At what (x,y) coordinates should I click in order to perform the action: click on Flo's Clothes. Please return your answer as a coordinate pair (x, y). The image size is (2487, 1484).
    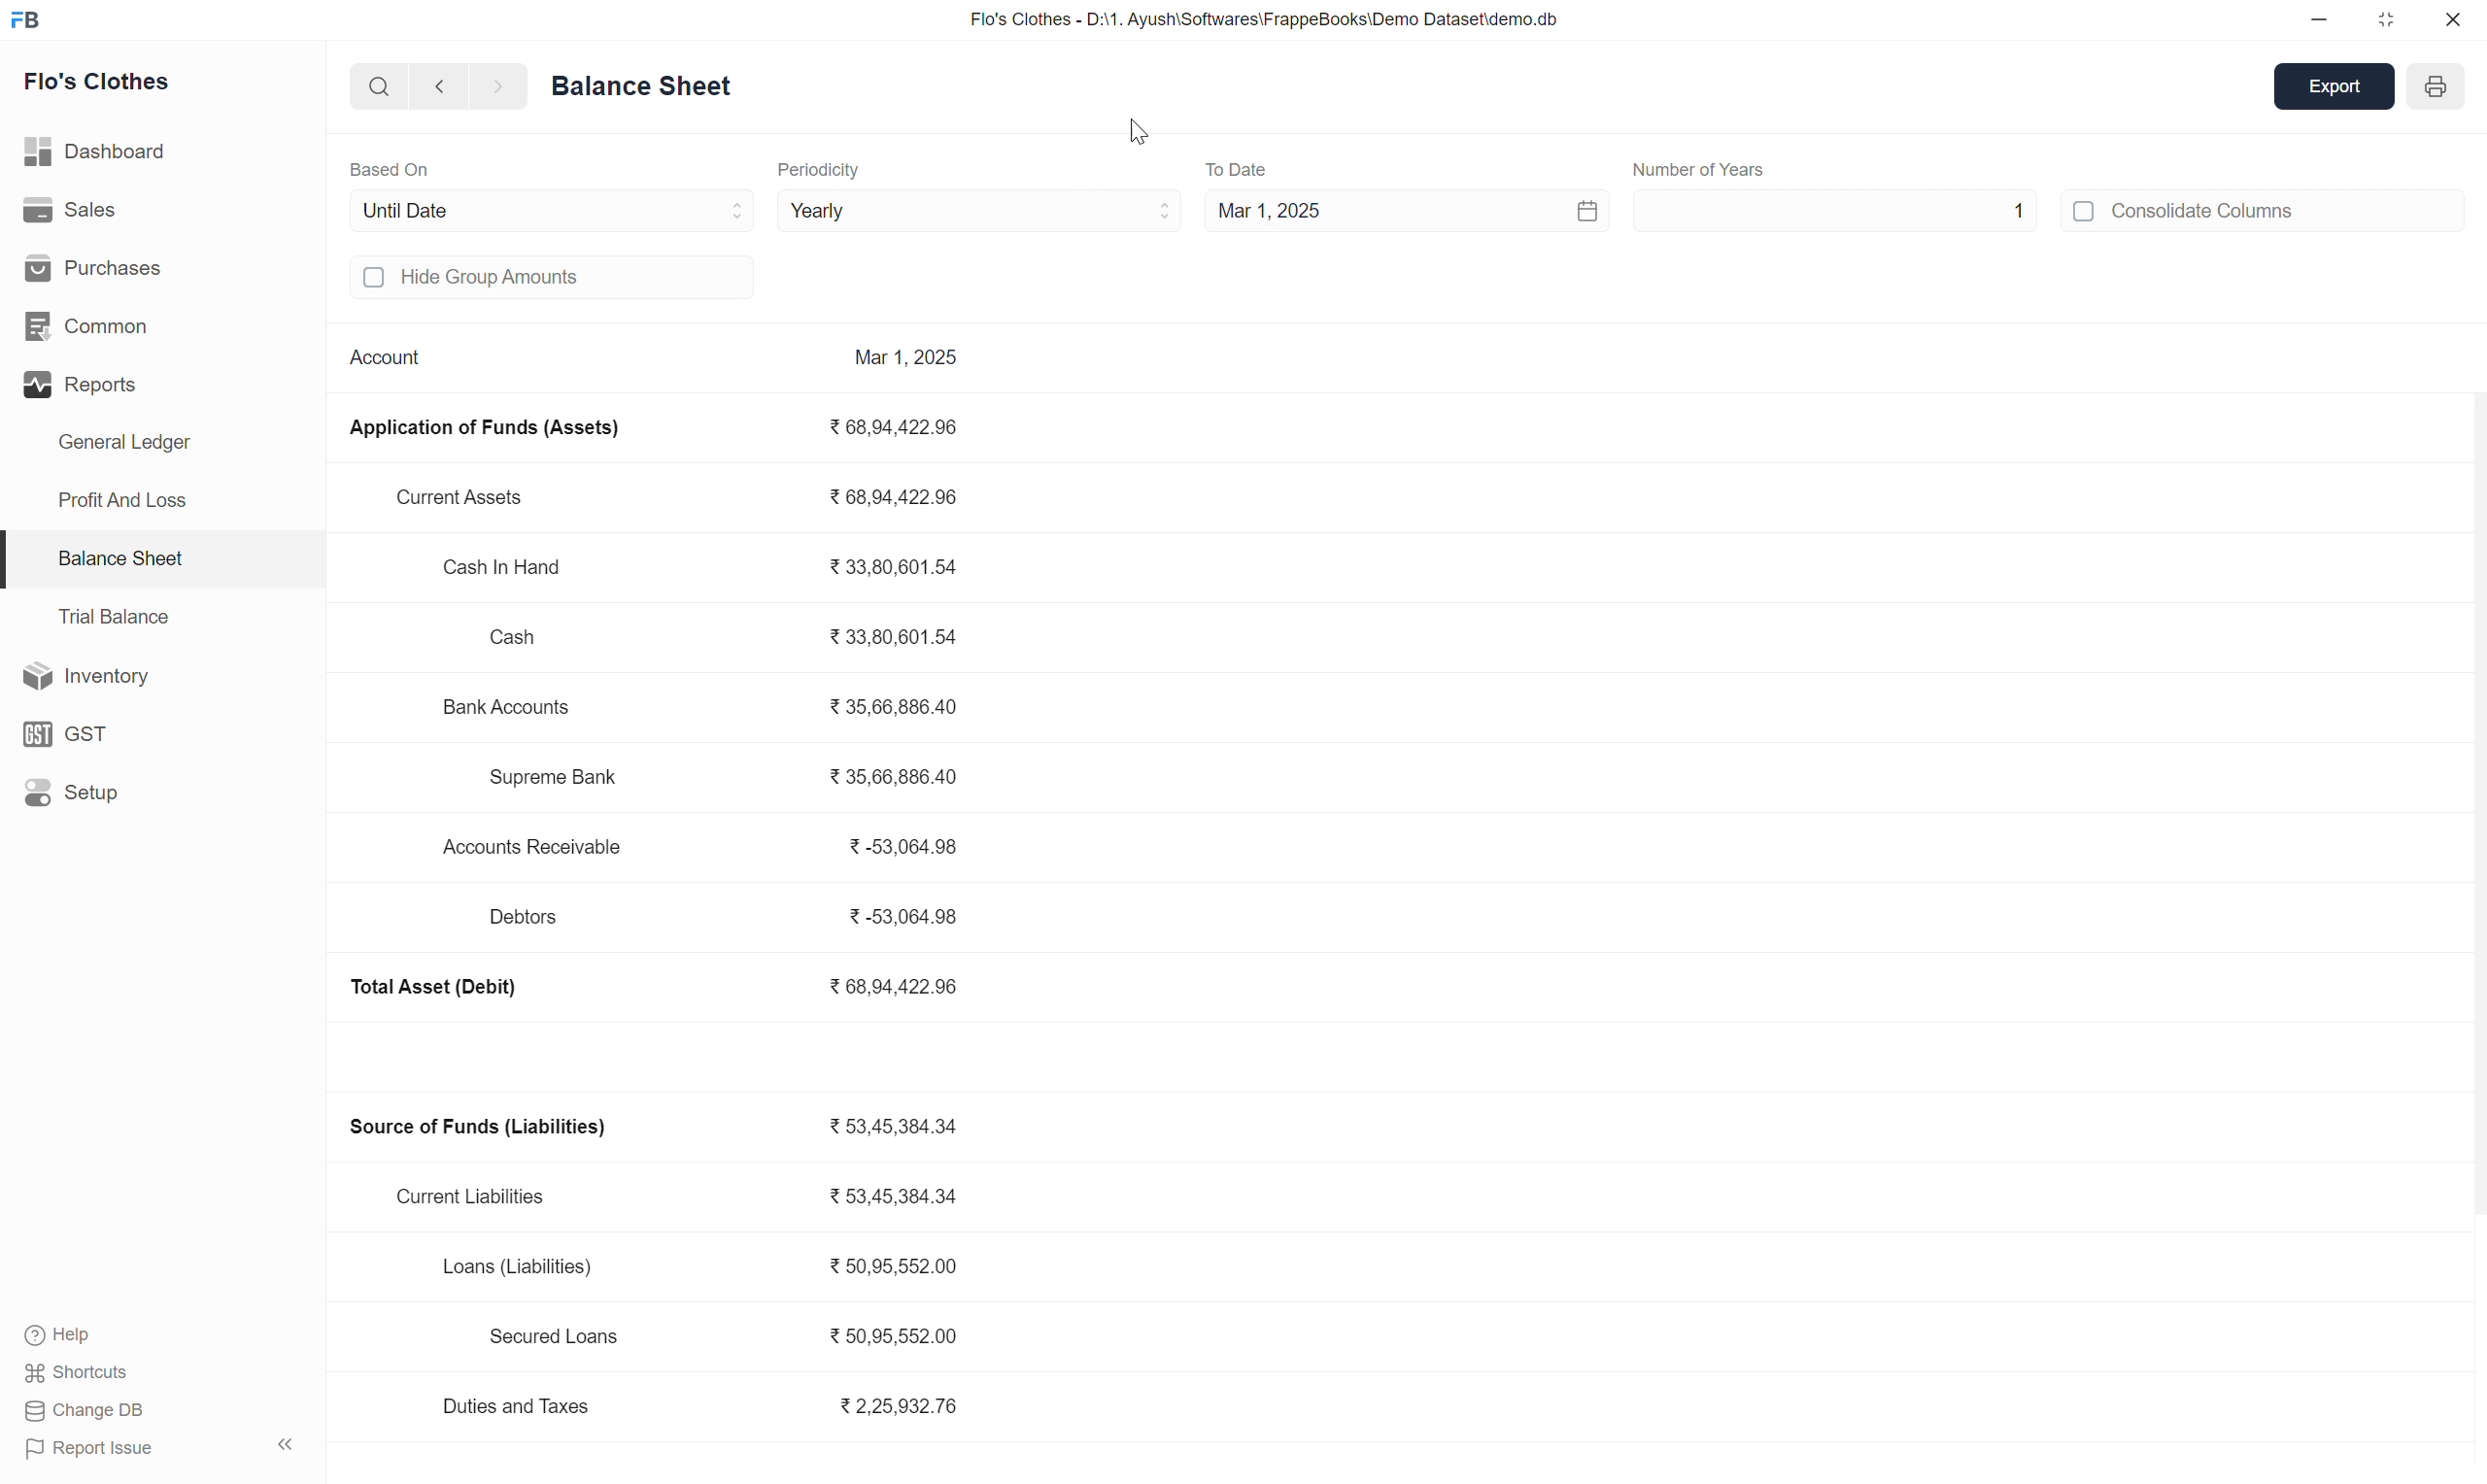
    Looking at the image, I should click on (103, 81).